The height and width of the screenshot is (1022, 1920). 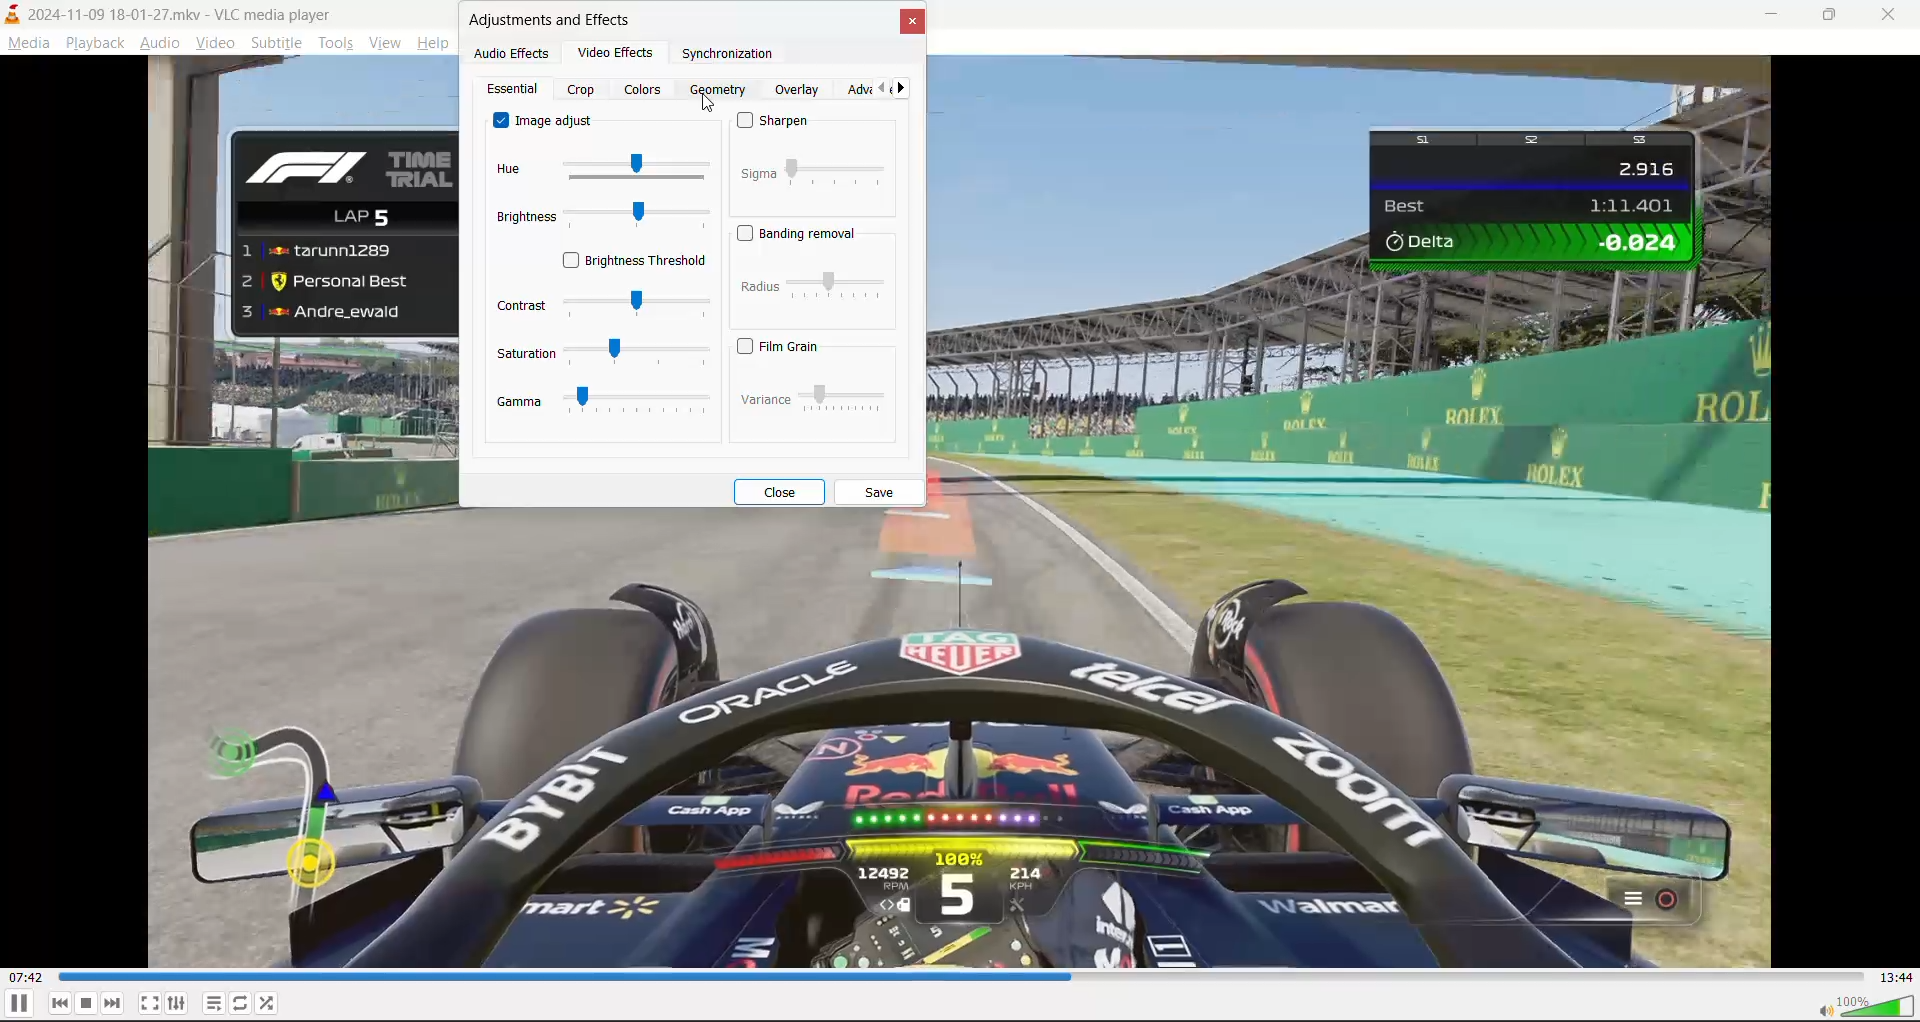 I want to click on previous, so click(x=887, y=87).